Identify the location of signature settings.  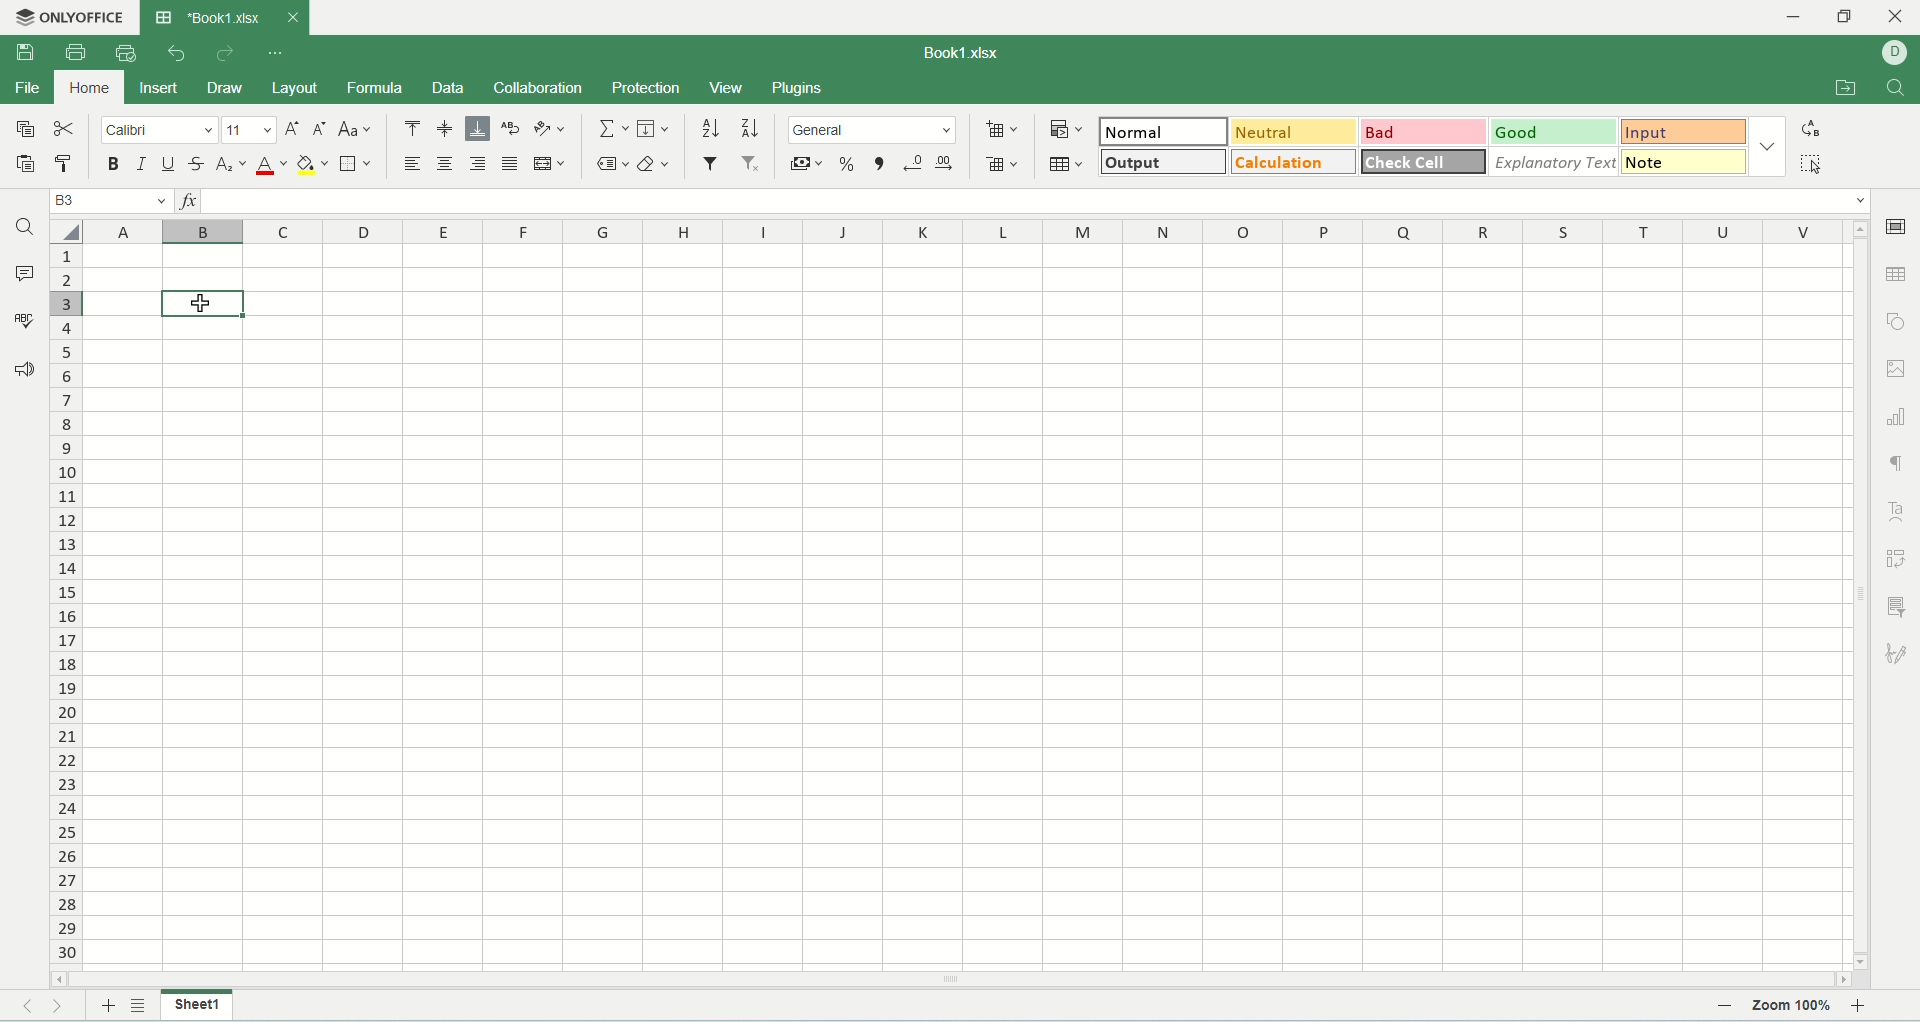
(1898, 652).